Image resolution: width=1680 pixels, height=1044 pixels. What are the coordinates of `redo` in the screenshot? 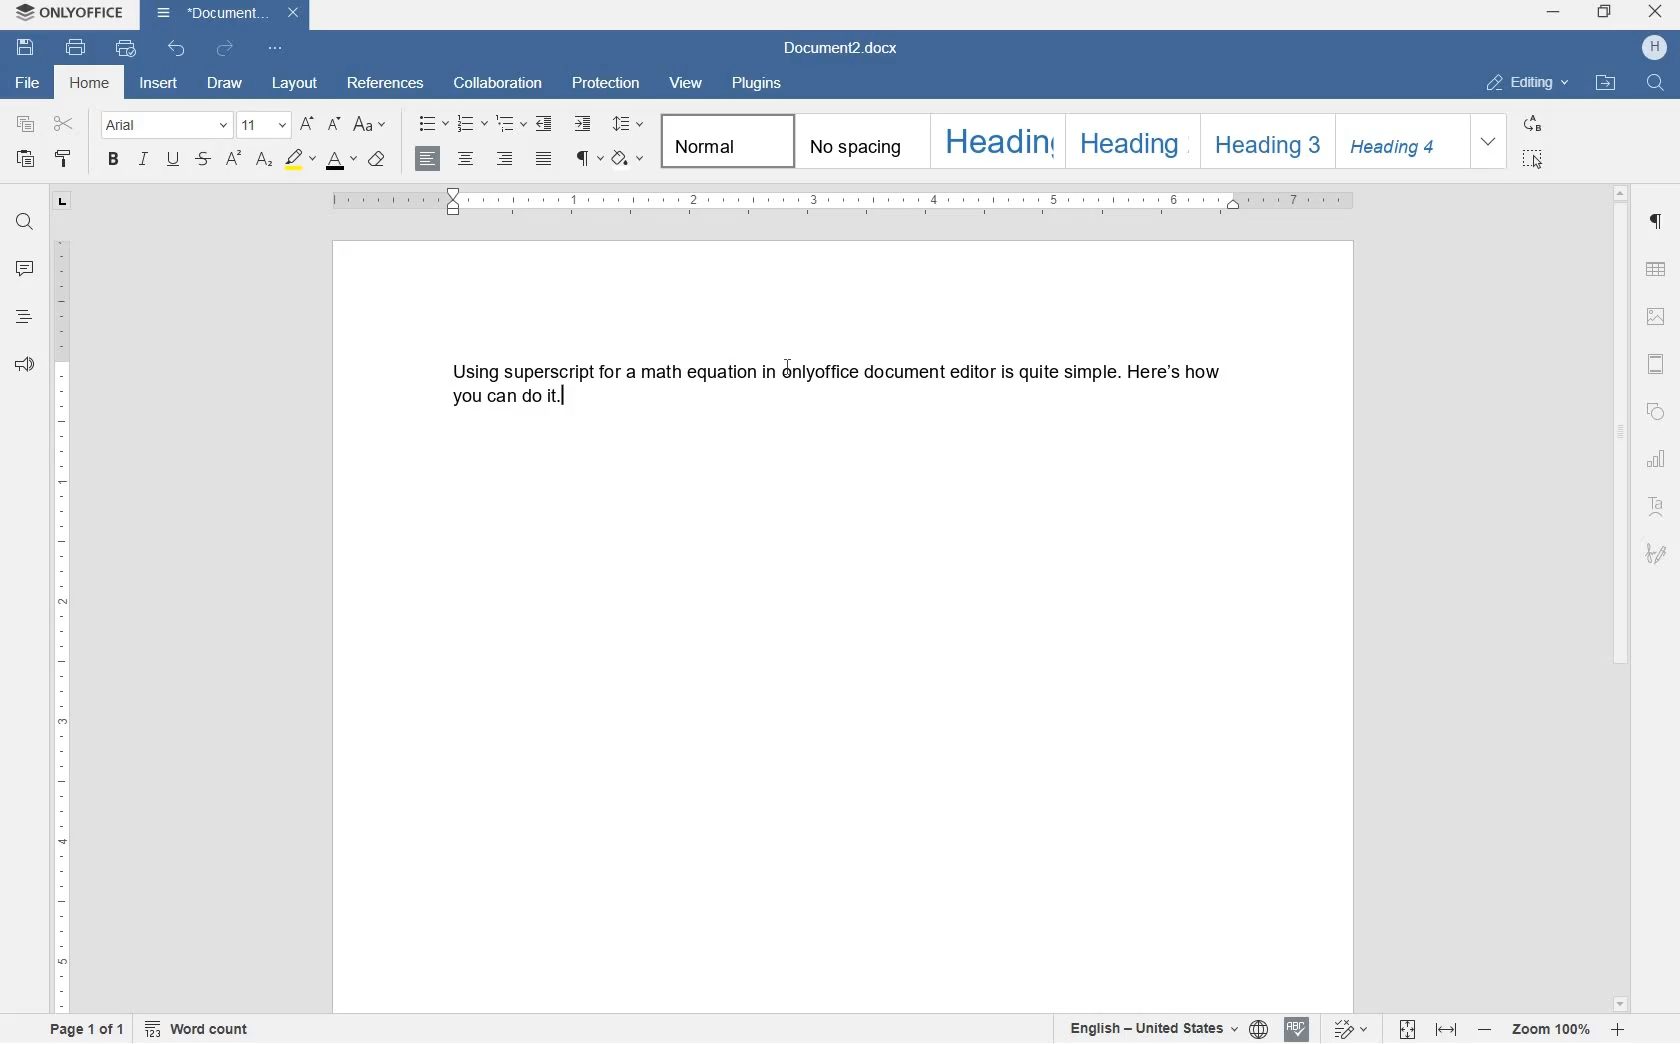 It's located at (223, 48).